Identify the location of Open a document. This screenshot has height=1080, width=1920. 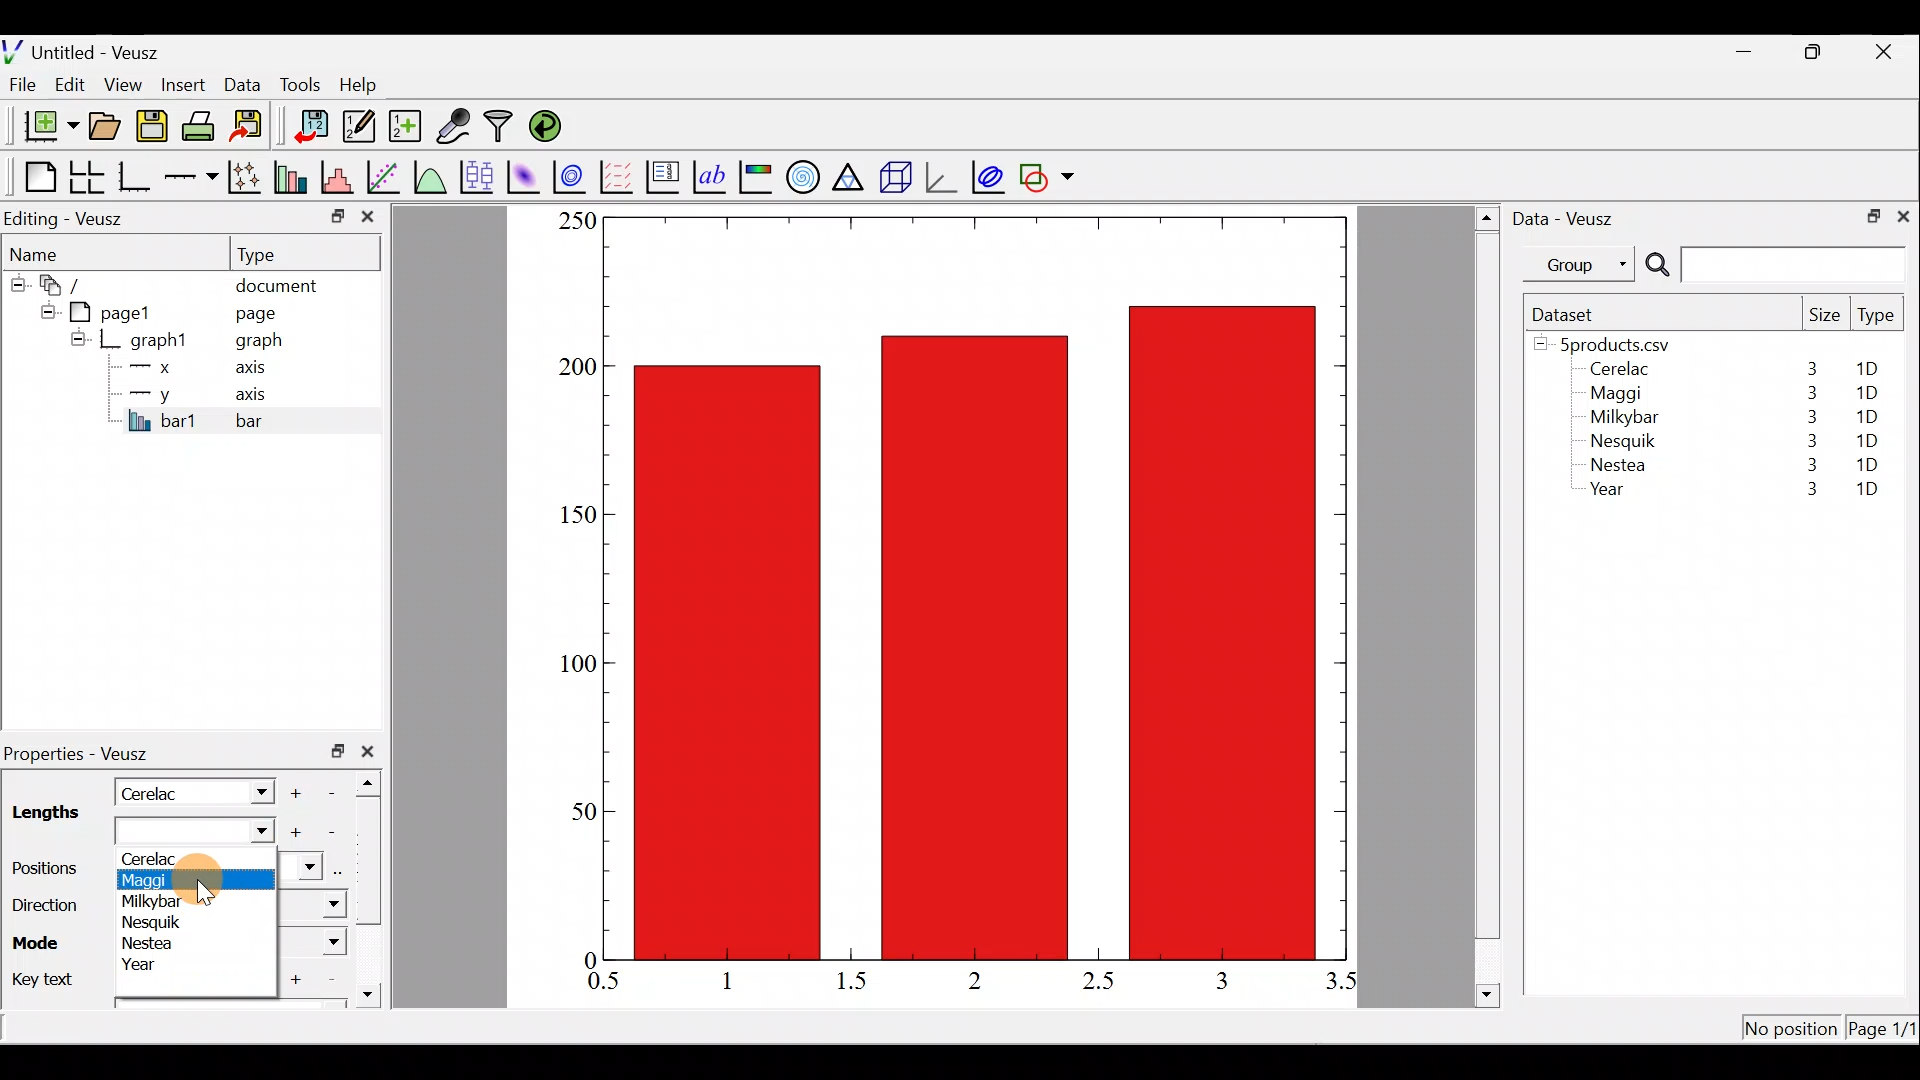
(107, 128).